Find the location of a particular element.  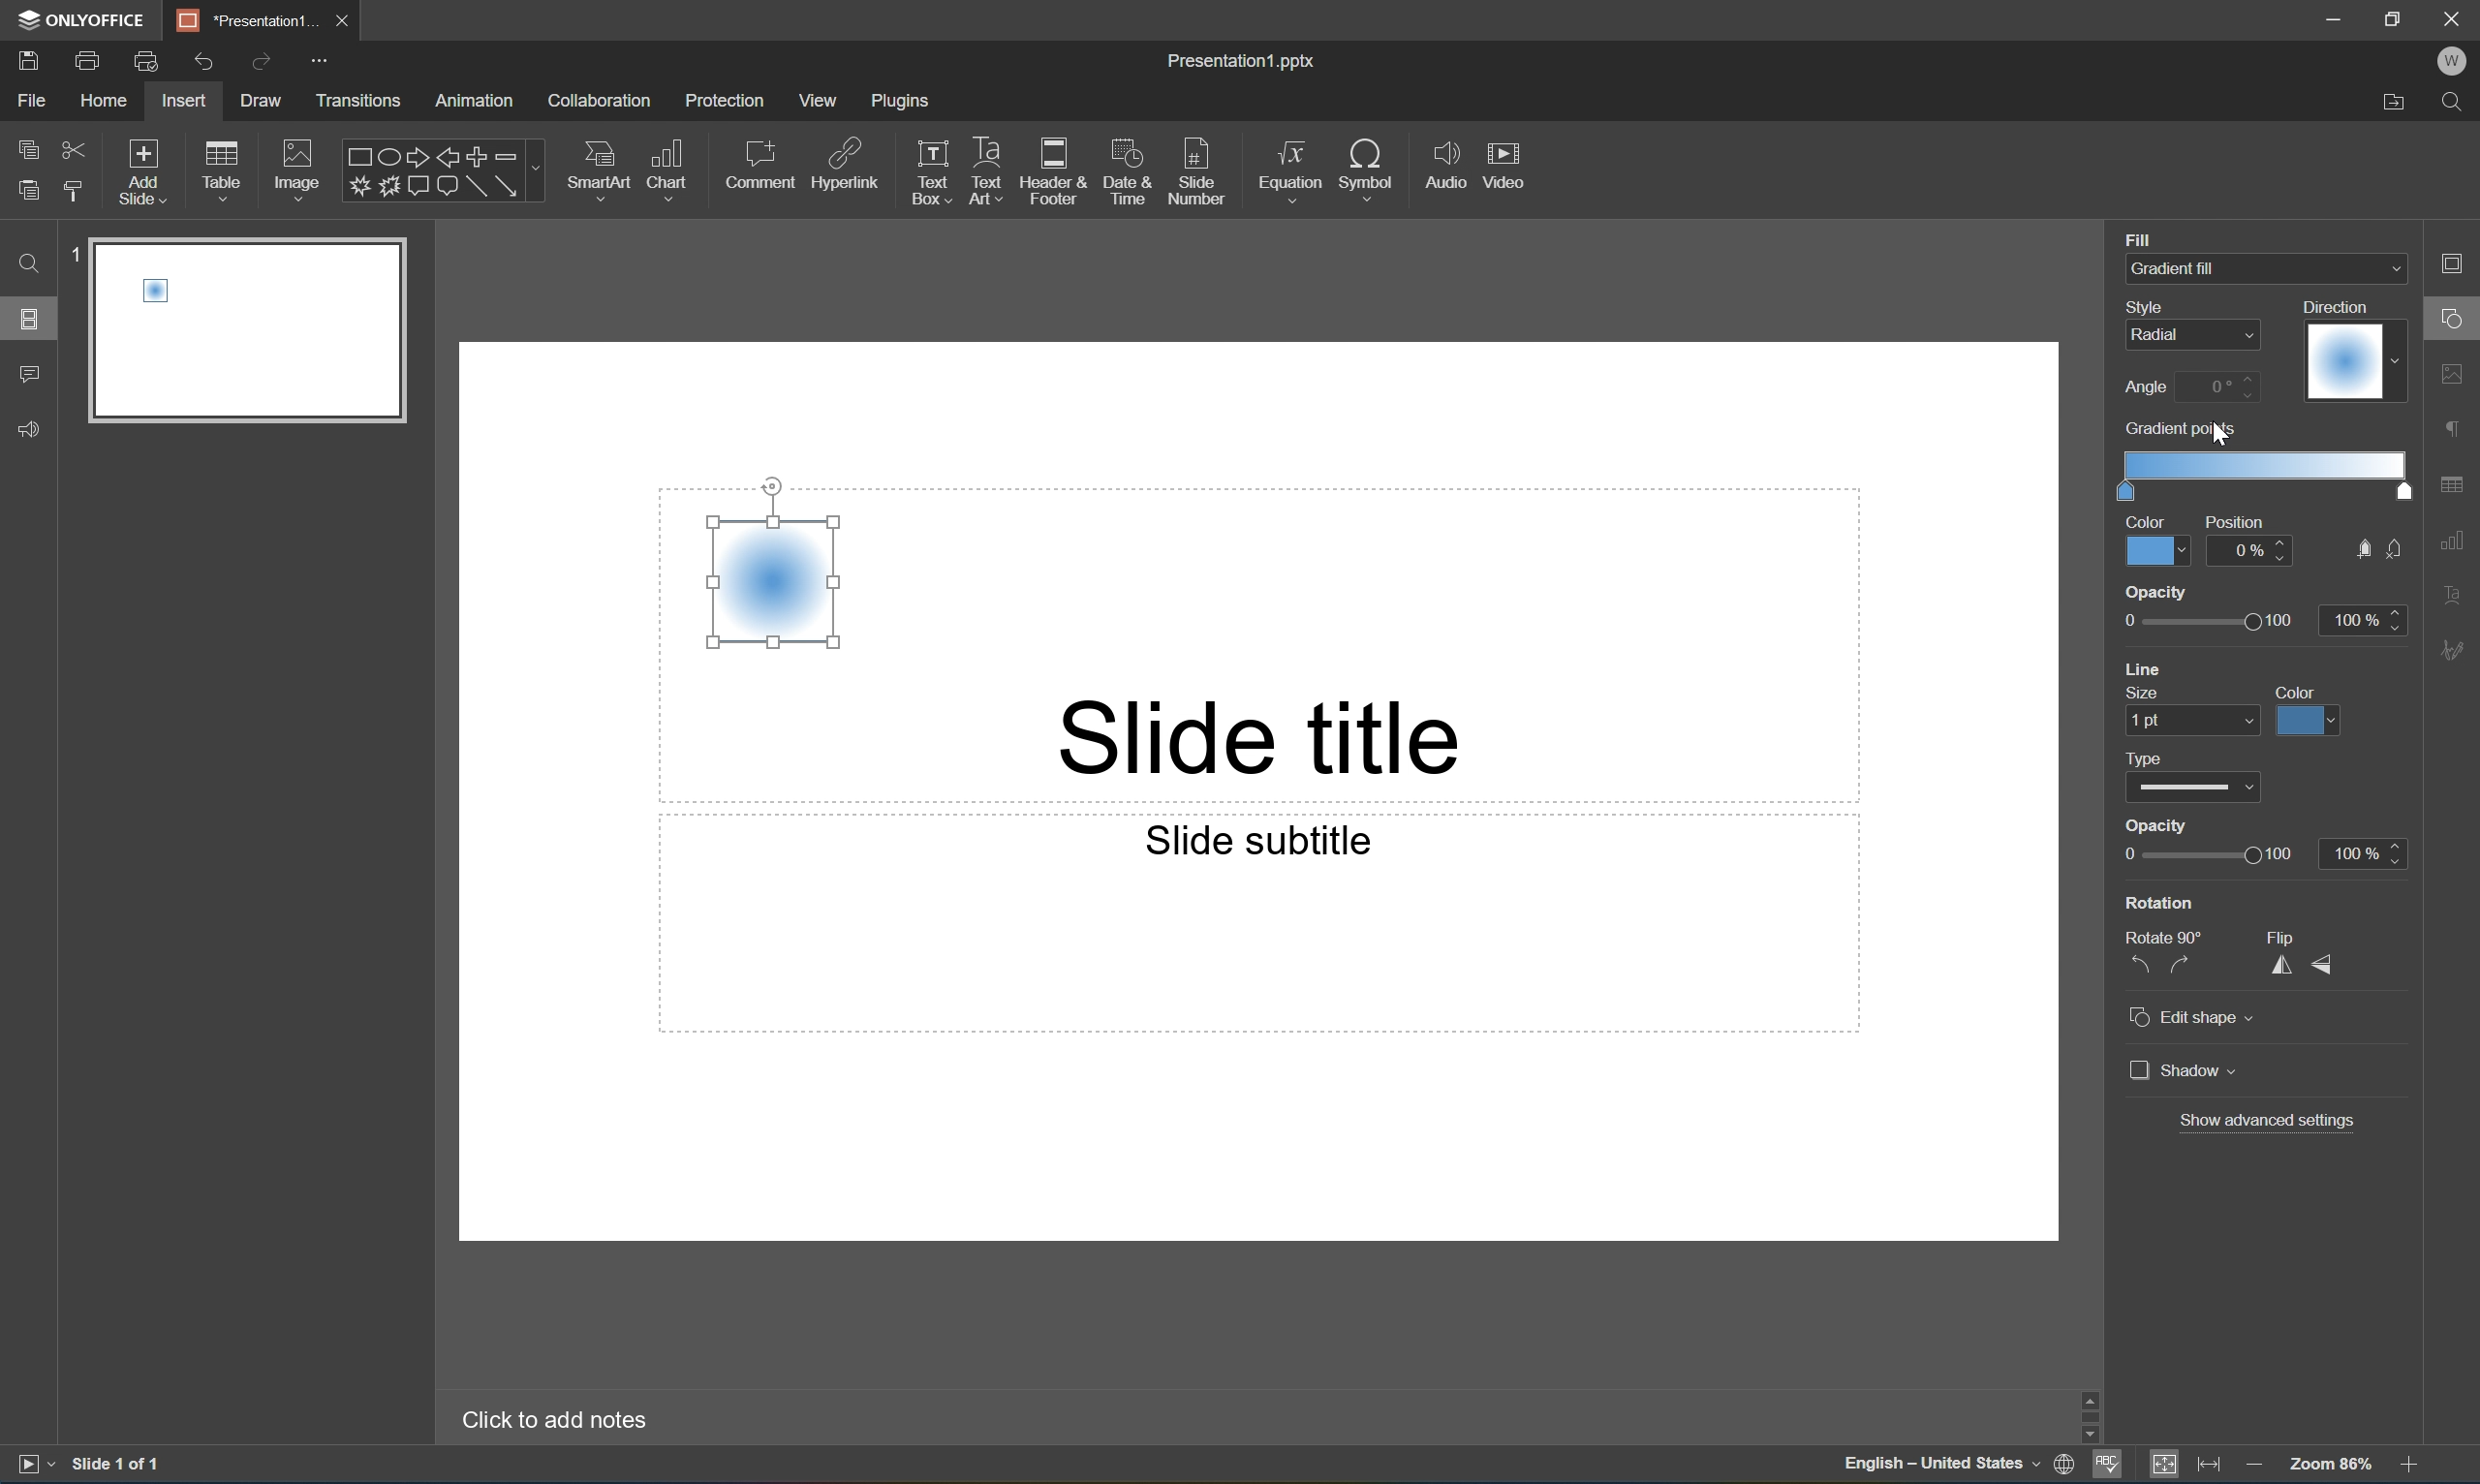

Audio is located at coordinates (1446, 164).